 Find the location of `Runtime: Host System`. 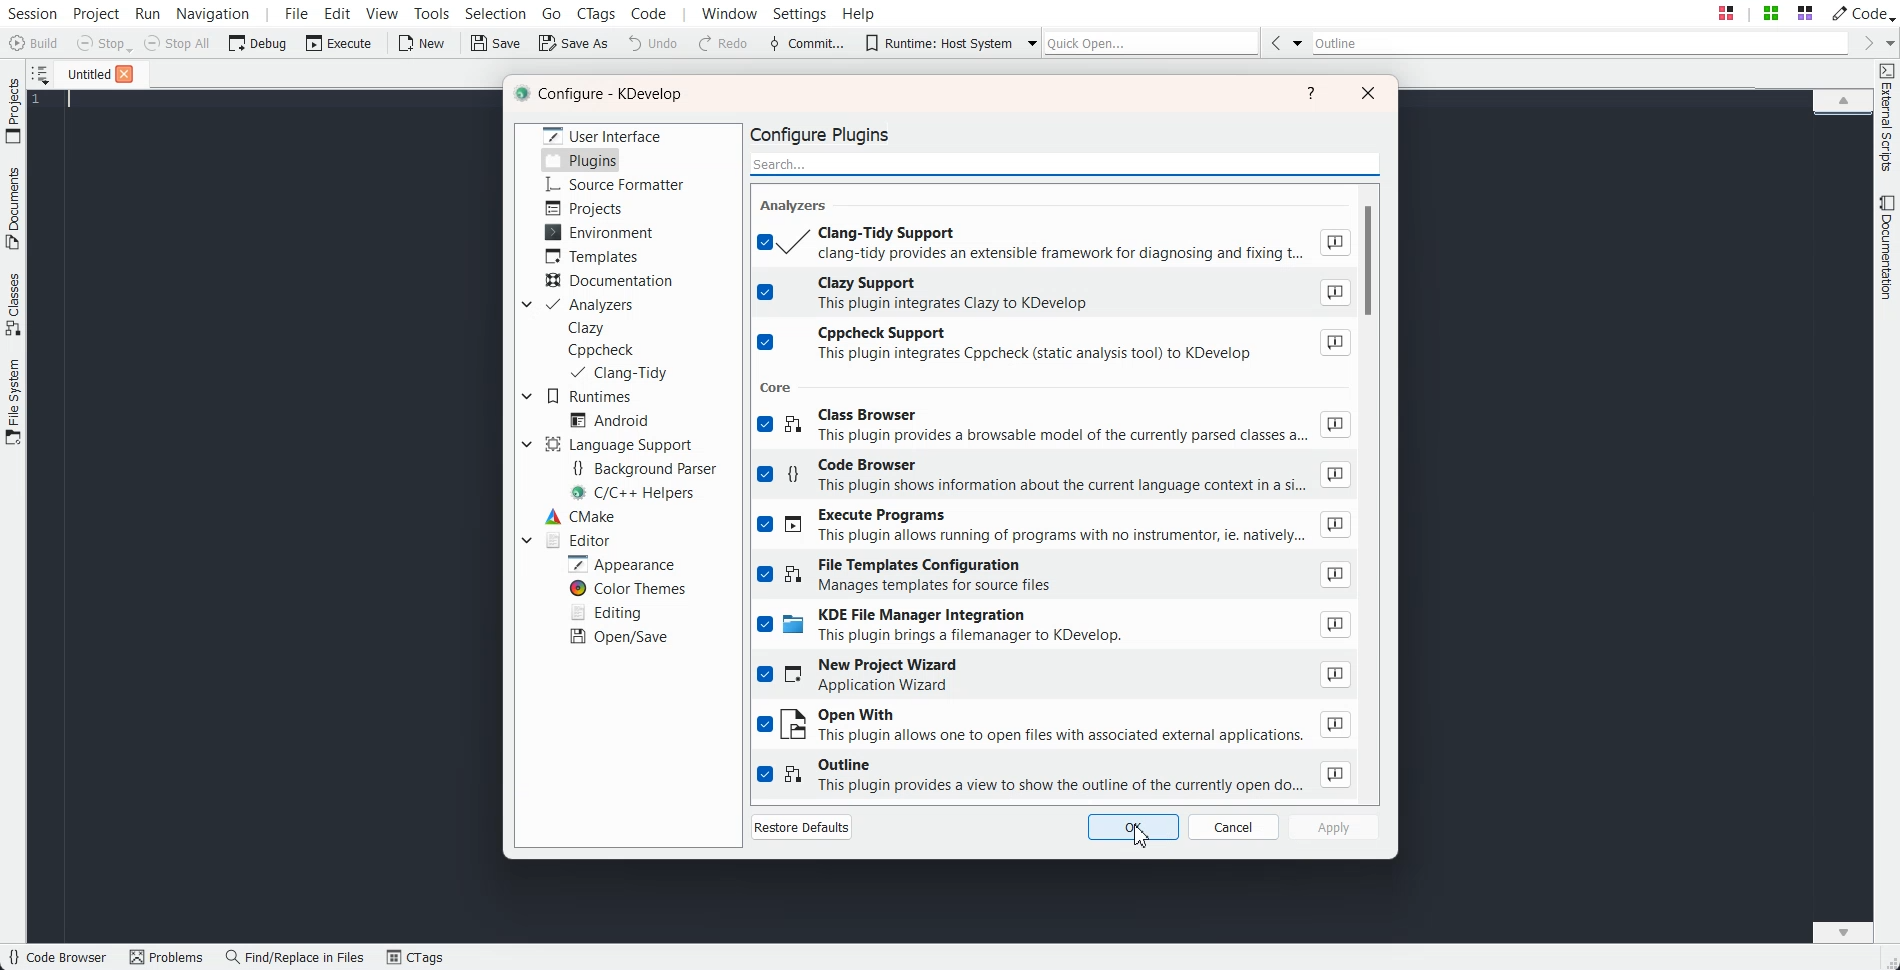

Runtime: Host System is located at coordinates (938, 43).